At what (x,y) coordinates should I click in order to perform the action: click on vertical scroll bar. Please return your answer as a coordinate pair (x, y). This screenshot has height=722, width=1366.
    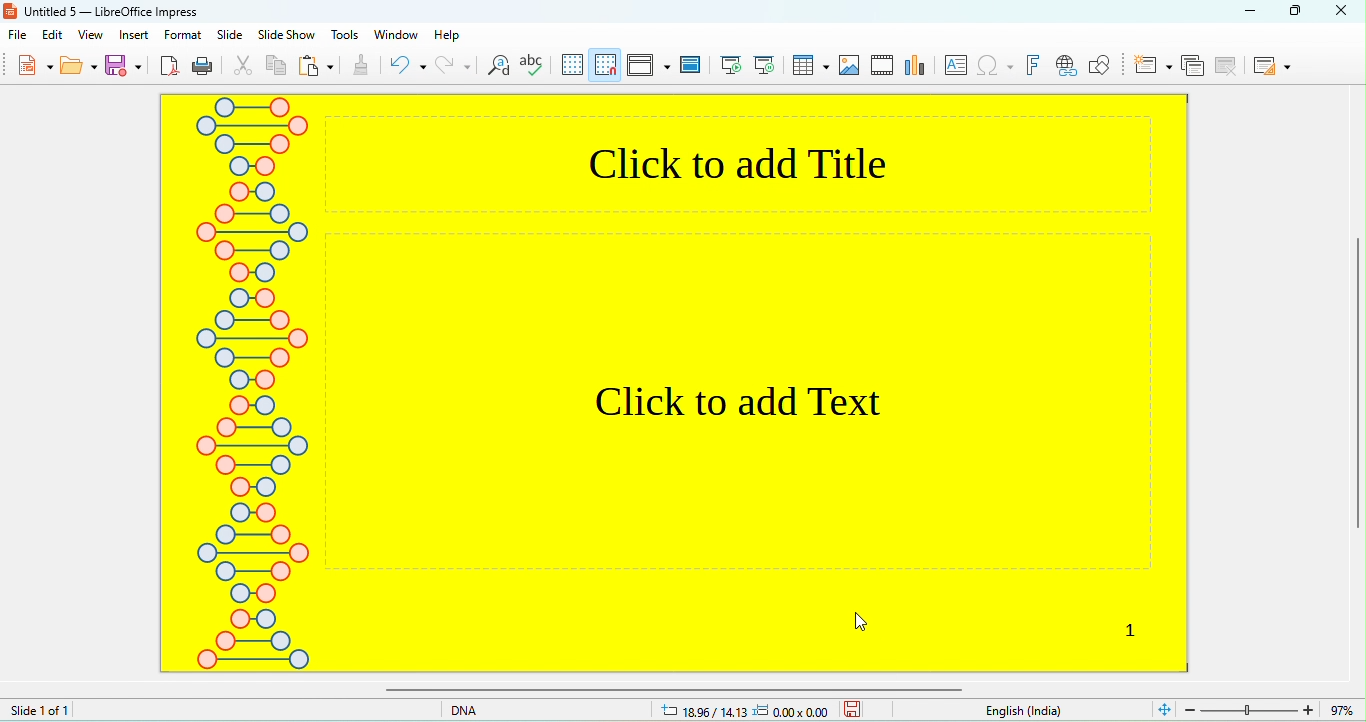
    Looking at the image, I should click on (1357, 387).